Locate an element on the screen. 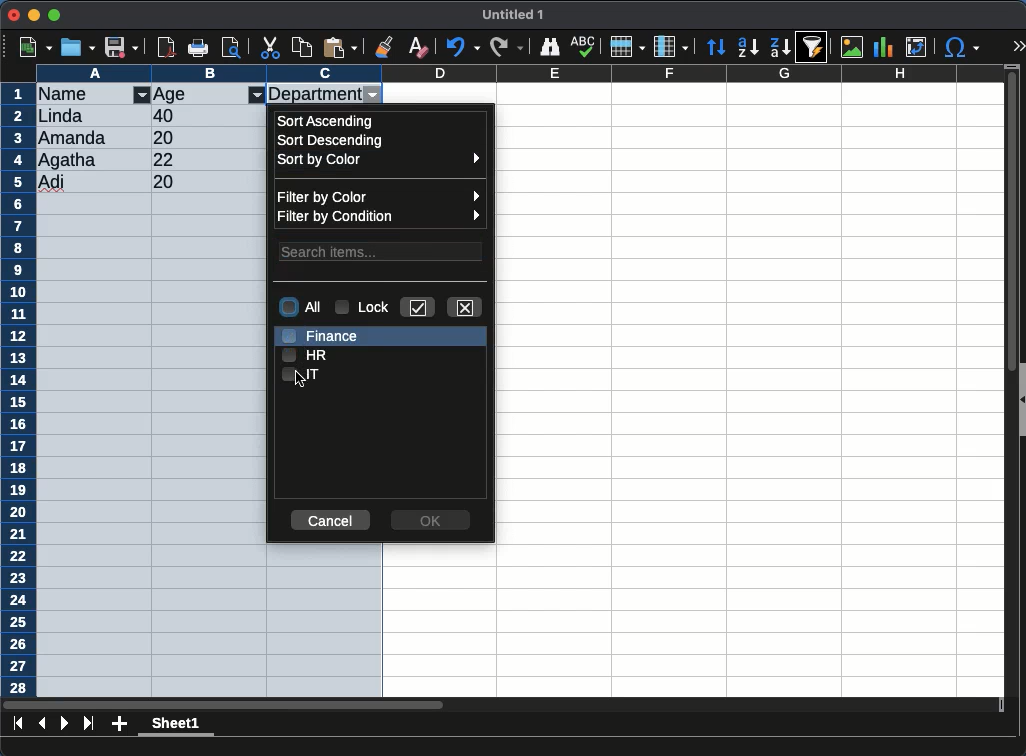 The image size is (1026, 756). hr is located at coordinates (305, 354).